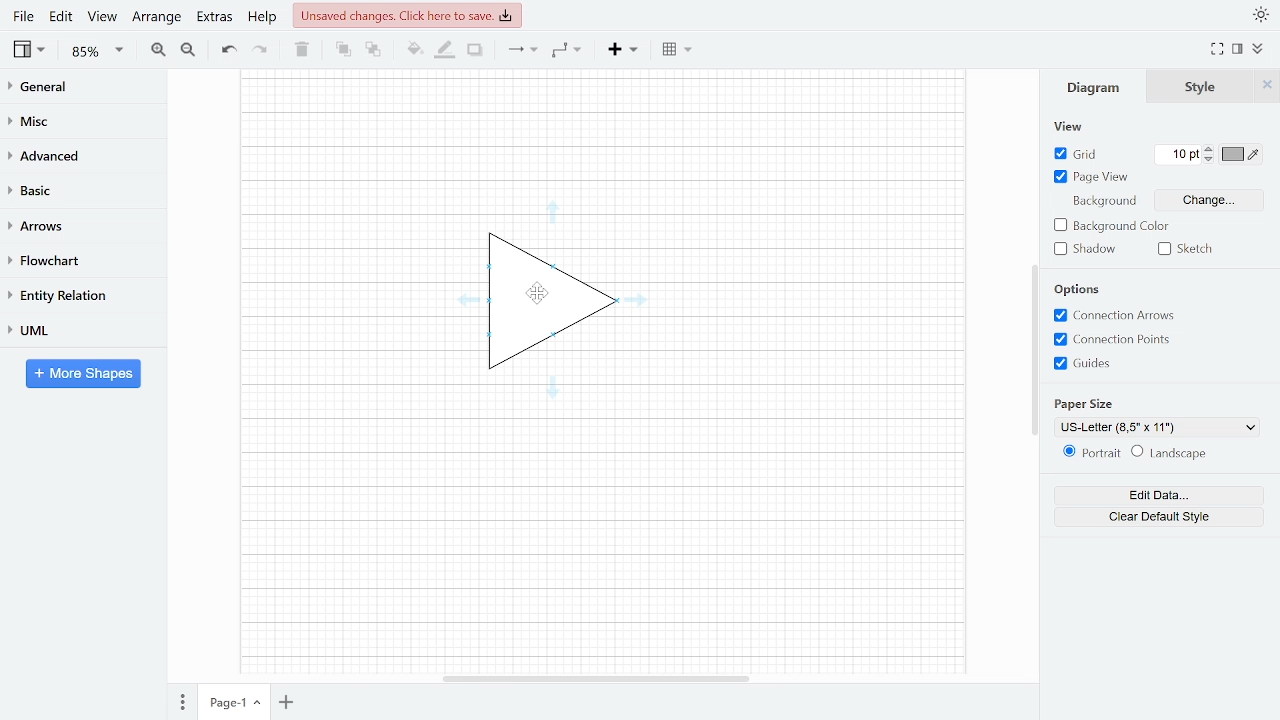 The width and height of the screenshot is (1280, 720). Describe the element at coordinates (407, 17) in the screenshot. I see `Unsaved changes. Click here to save` at that location.